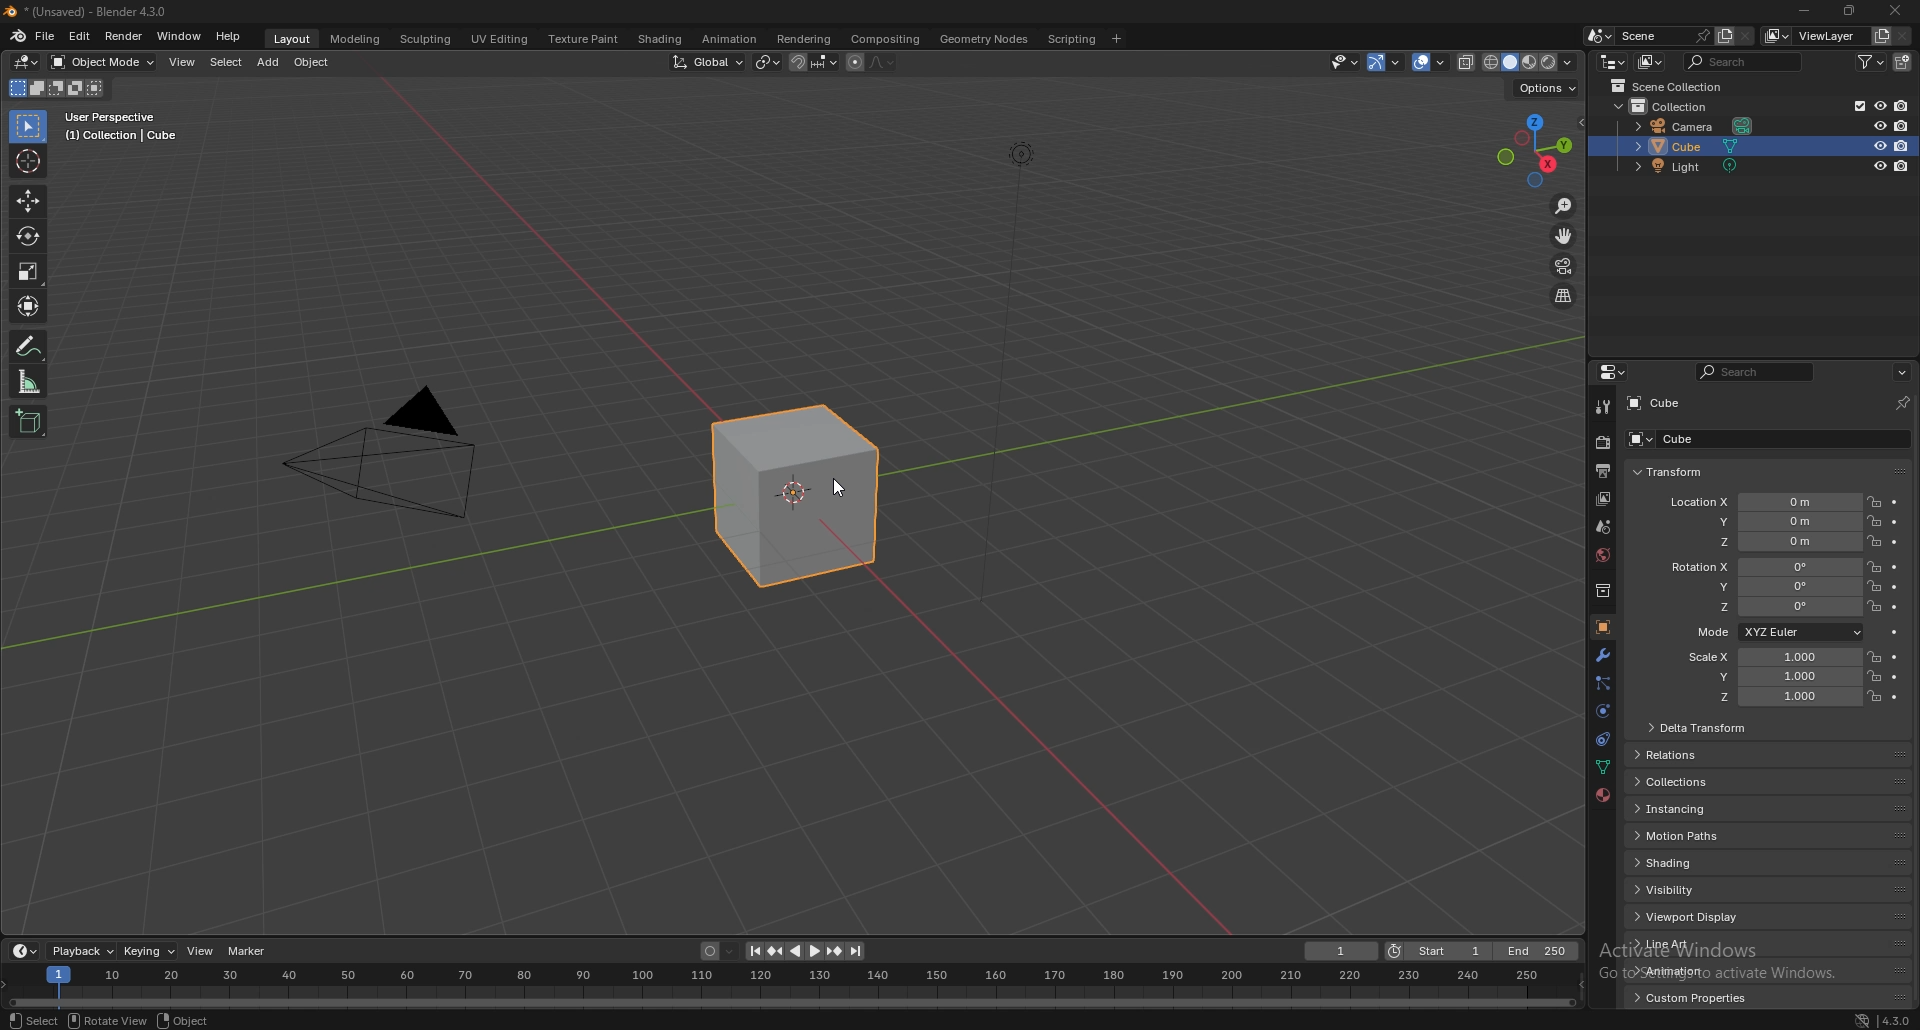 The width and height of the screenshot is (1920, 1030). Describe the element at coordinates (1896, 676) in the screenshot. I see `animate property` at that location.